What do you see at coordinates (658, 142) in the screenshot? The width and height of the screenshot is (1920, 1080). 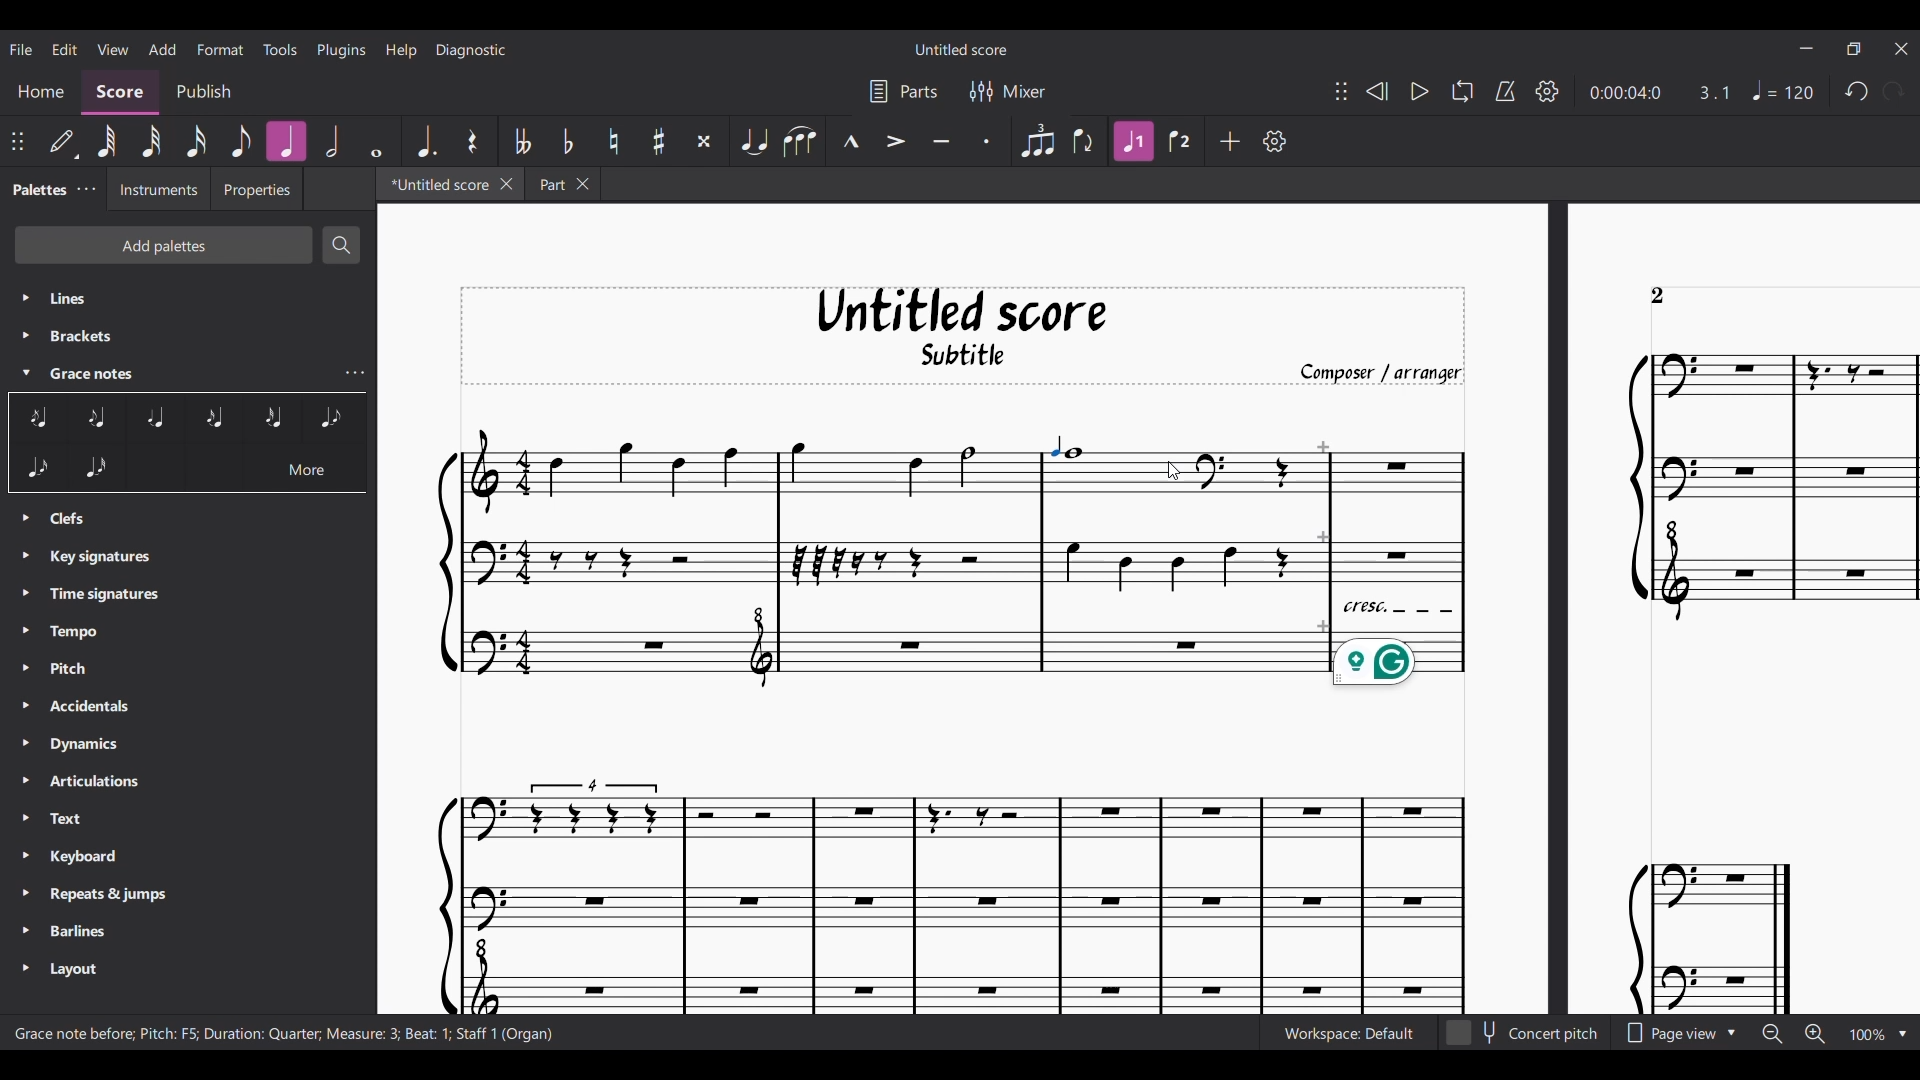 I see `Toggle sharp` at bounding box center [658, 142].